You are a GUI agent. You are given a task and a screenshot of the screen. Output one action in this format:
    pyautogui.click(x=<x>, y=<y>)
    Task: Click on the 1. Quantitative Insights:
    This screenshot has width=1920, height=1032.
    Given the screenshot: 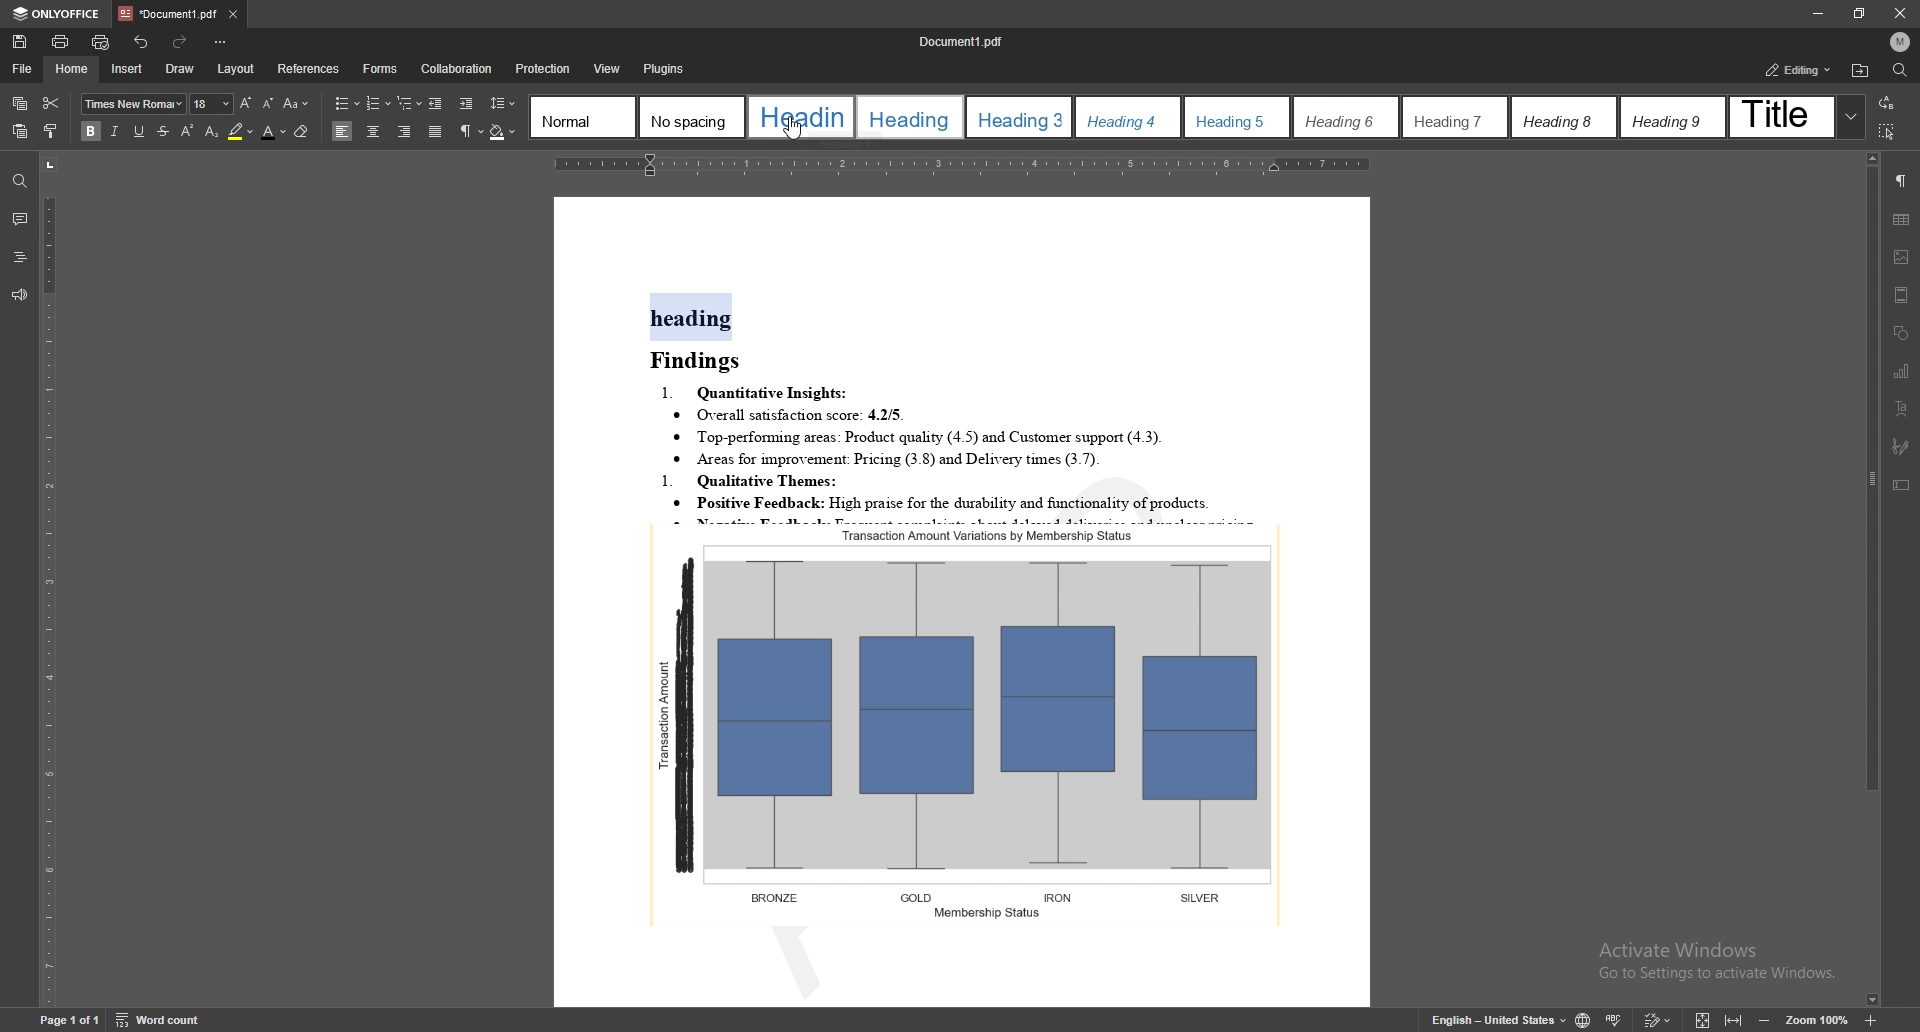 What is the action you would take?
    pyautogui.click(x=758, y=392)
    